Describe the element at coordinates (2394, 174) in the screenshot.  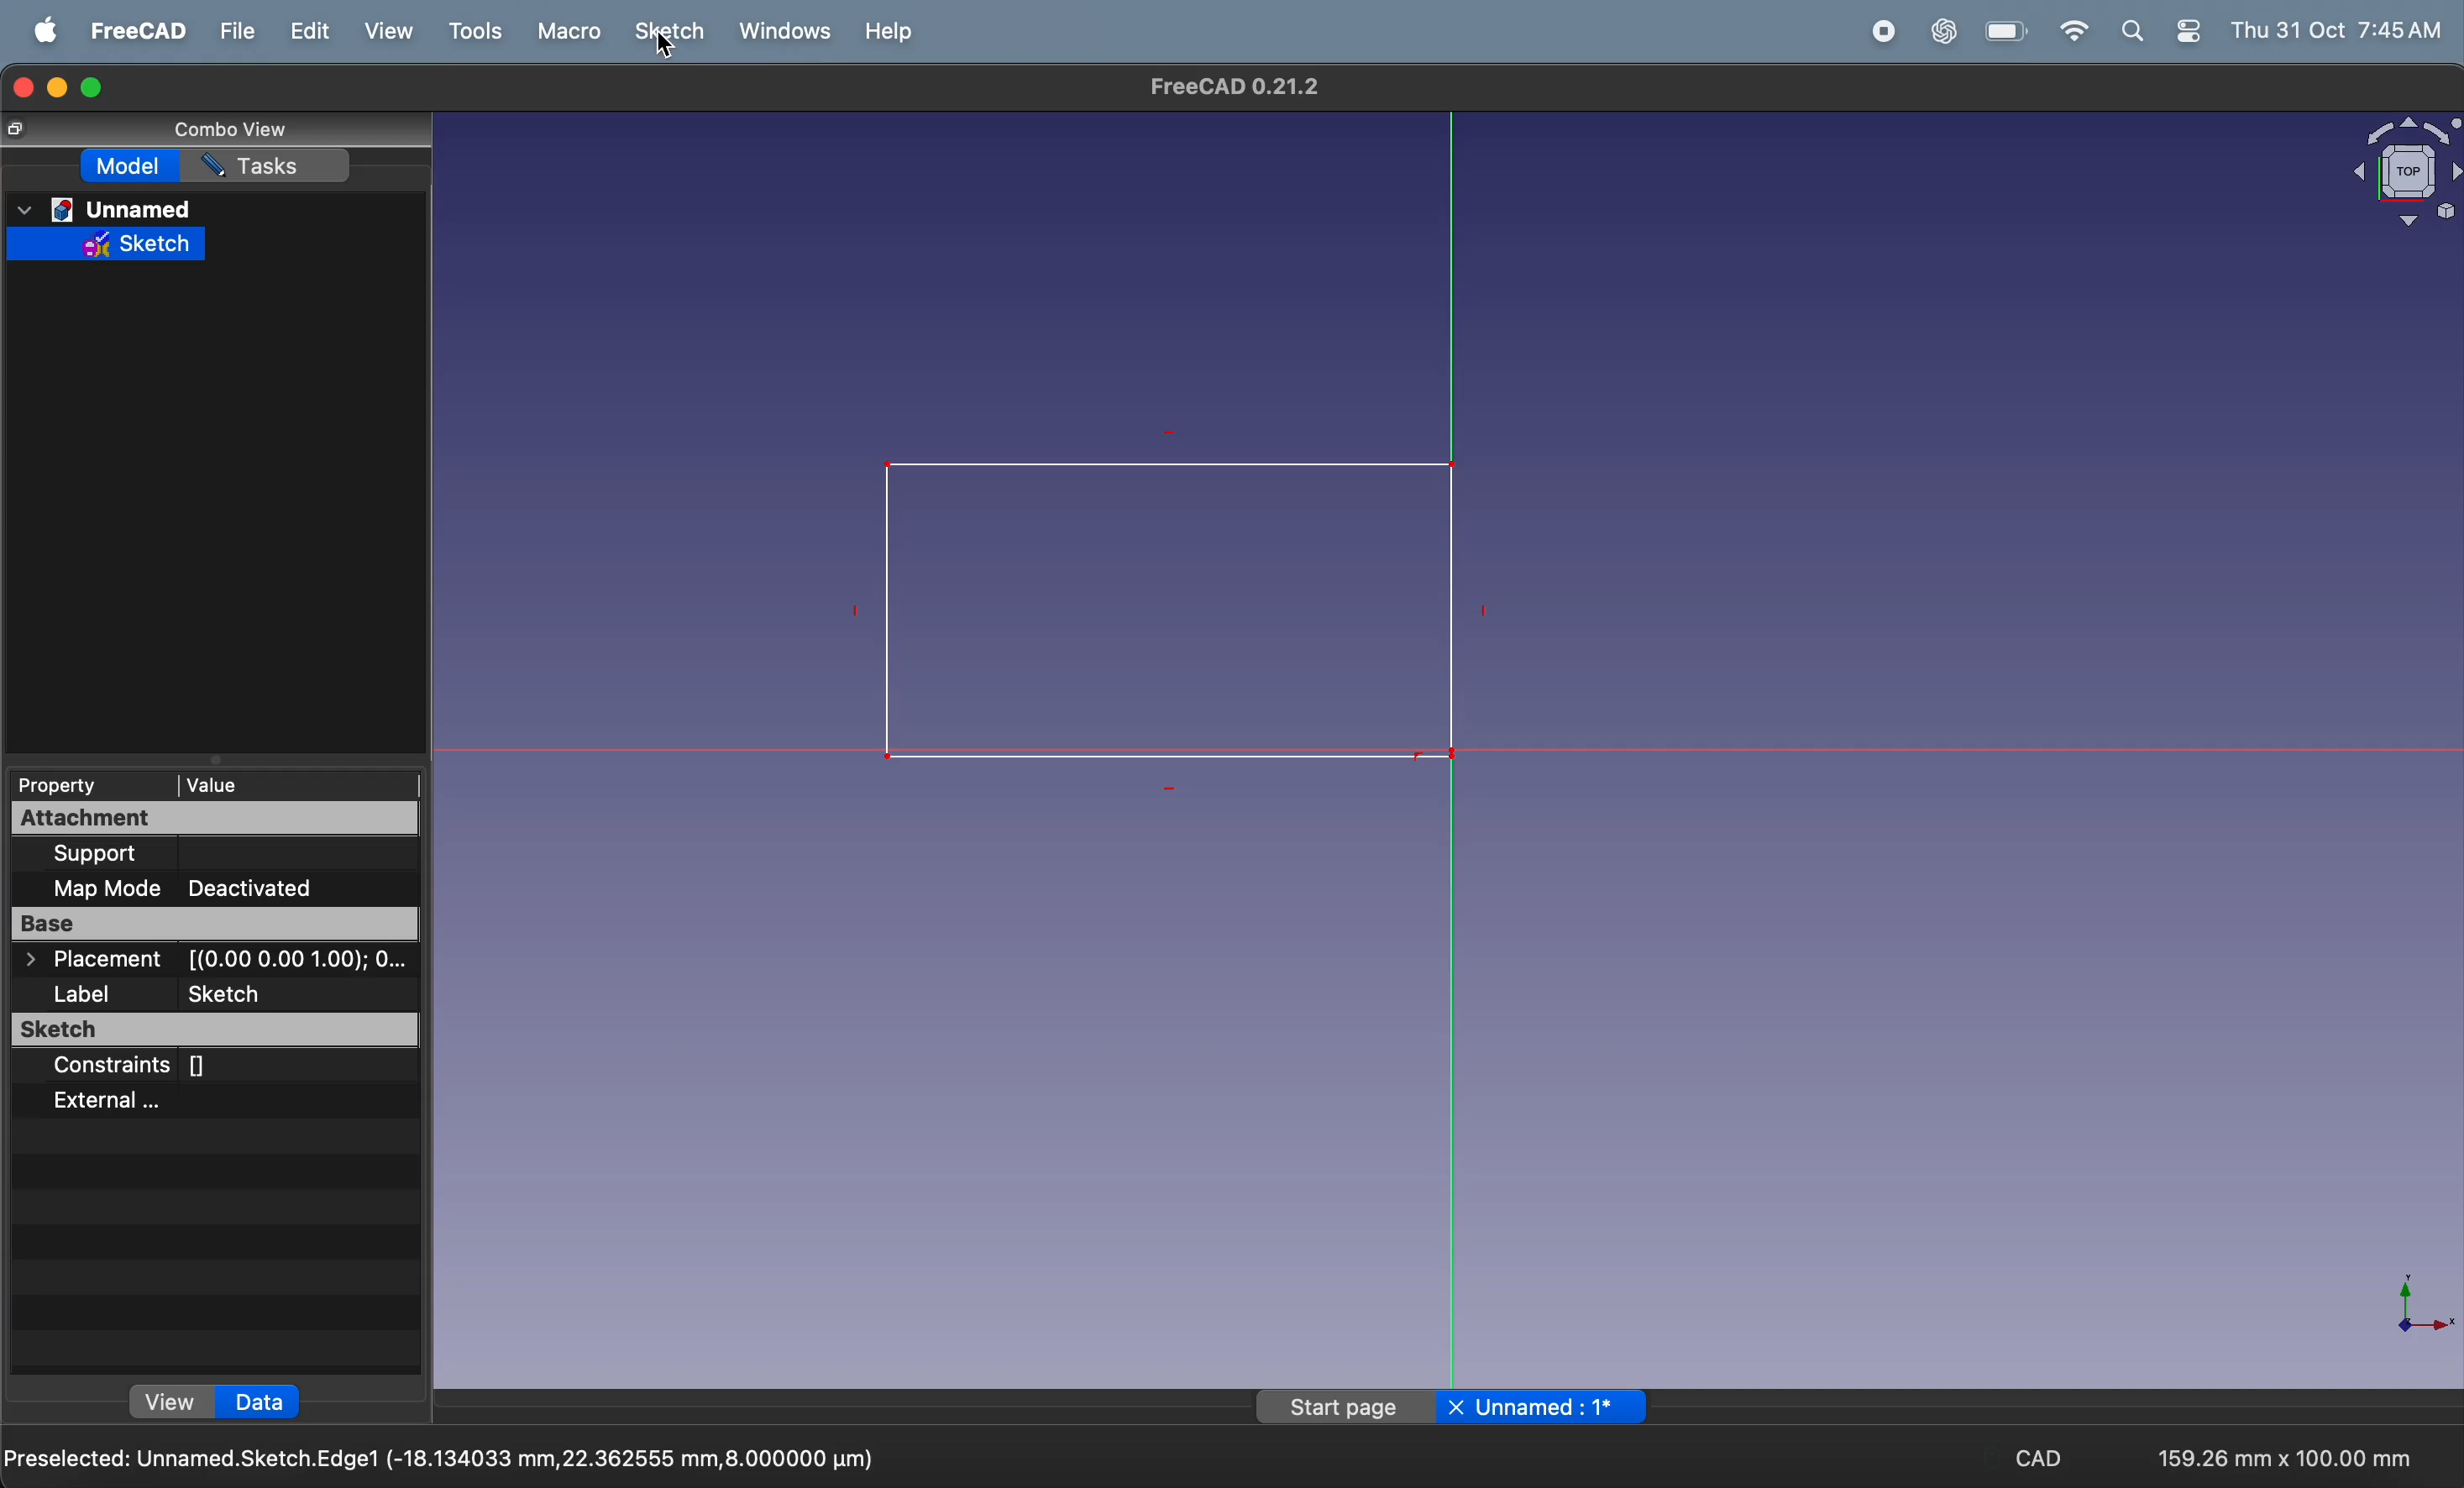
I see `object view` at that location.